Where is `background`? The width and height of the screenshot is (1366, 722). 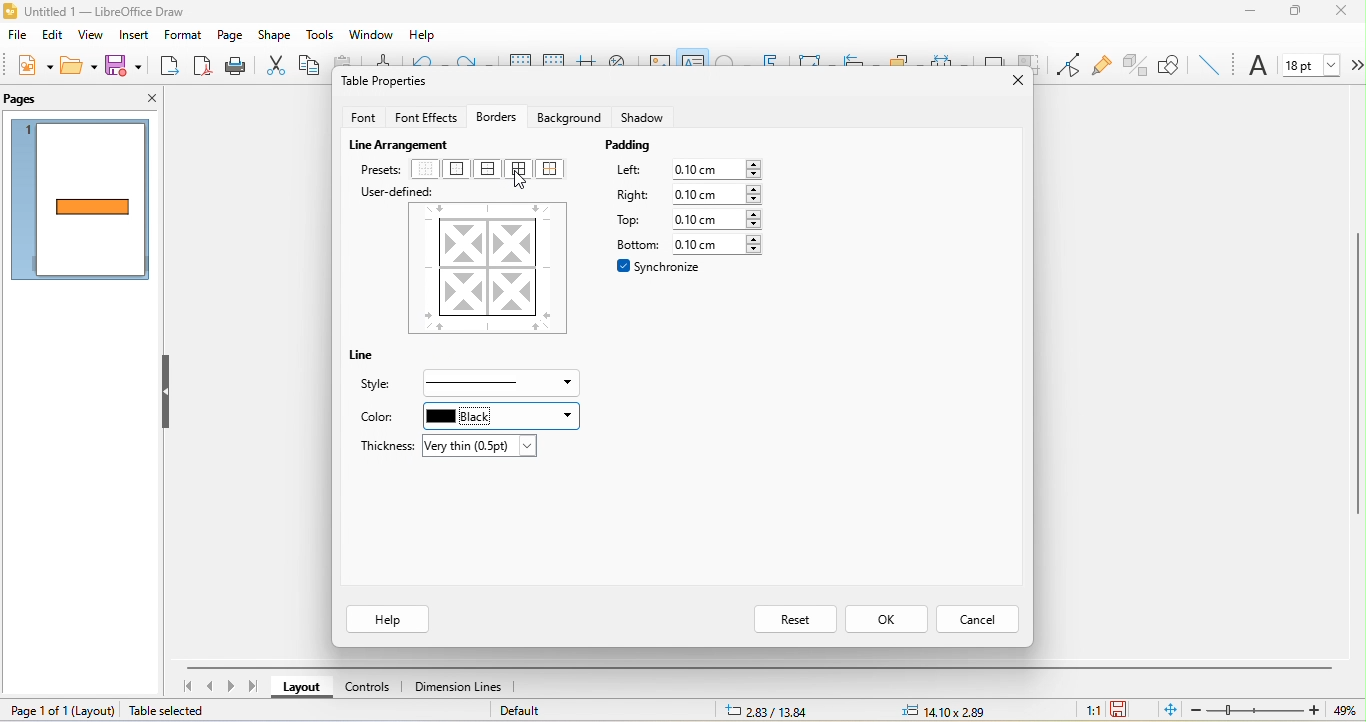
background is located at coordinates (568, 117).